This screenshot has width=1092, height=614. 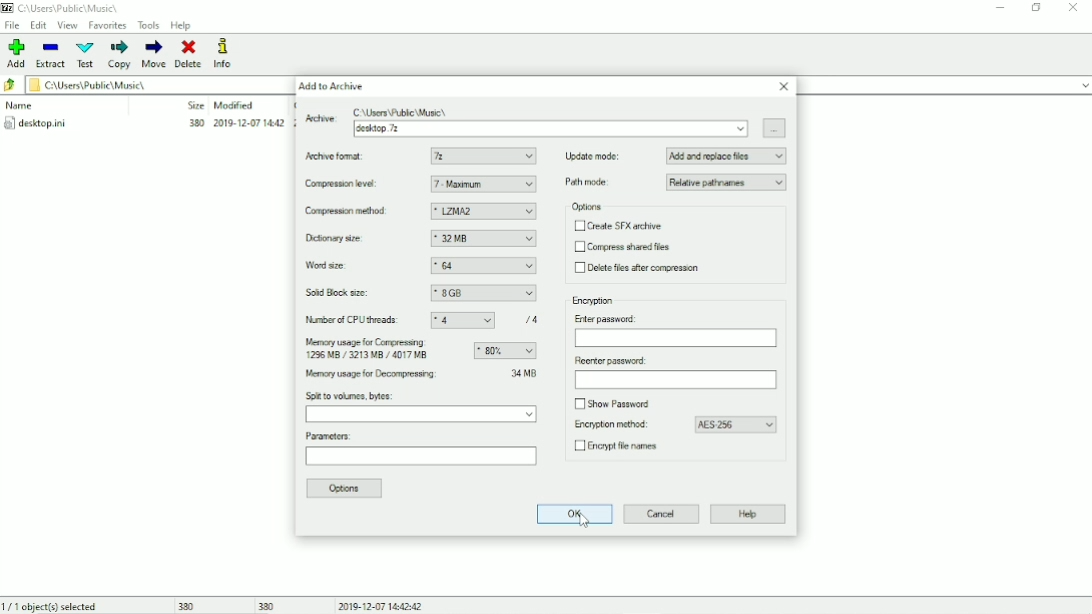 I want to click on Move, so click(x=154, y=54).